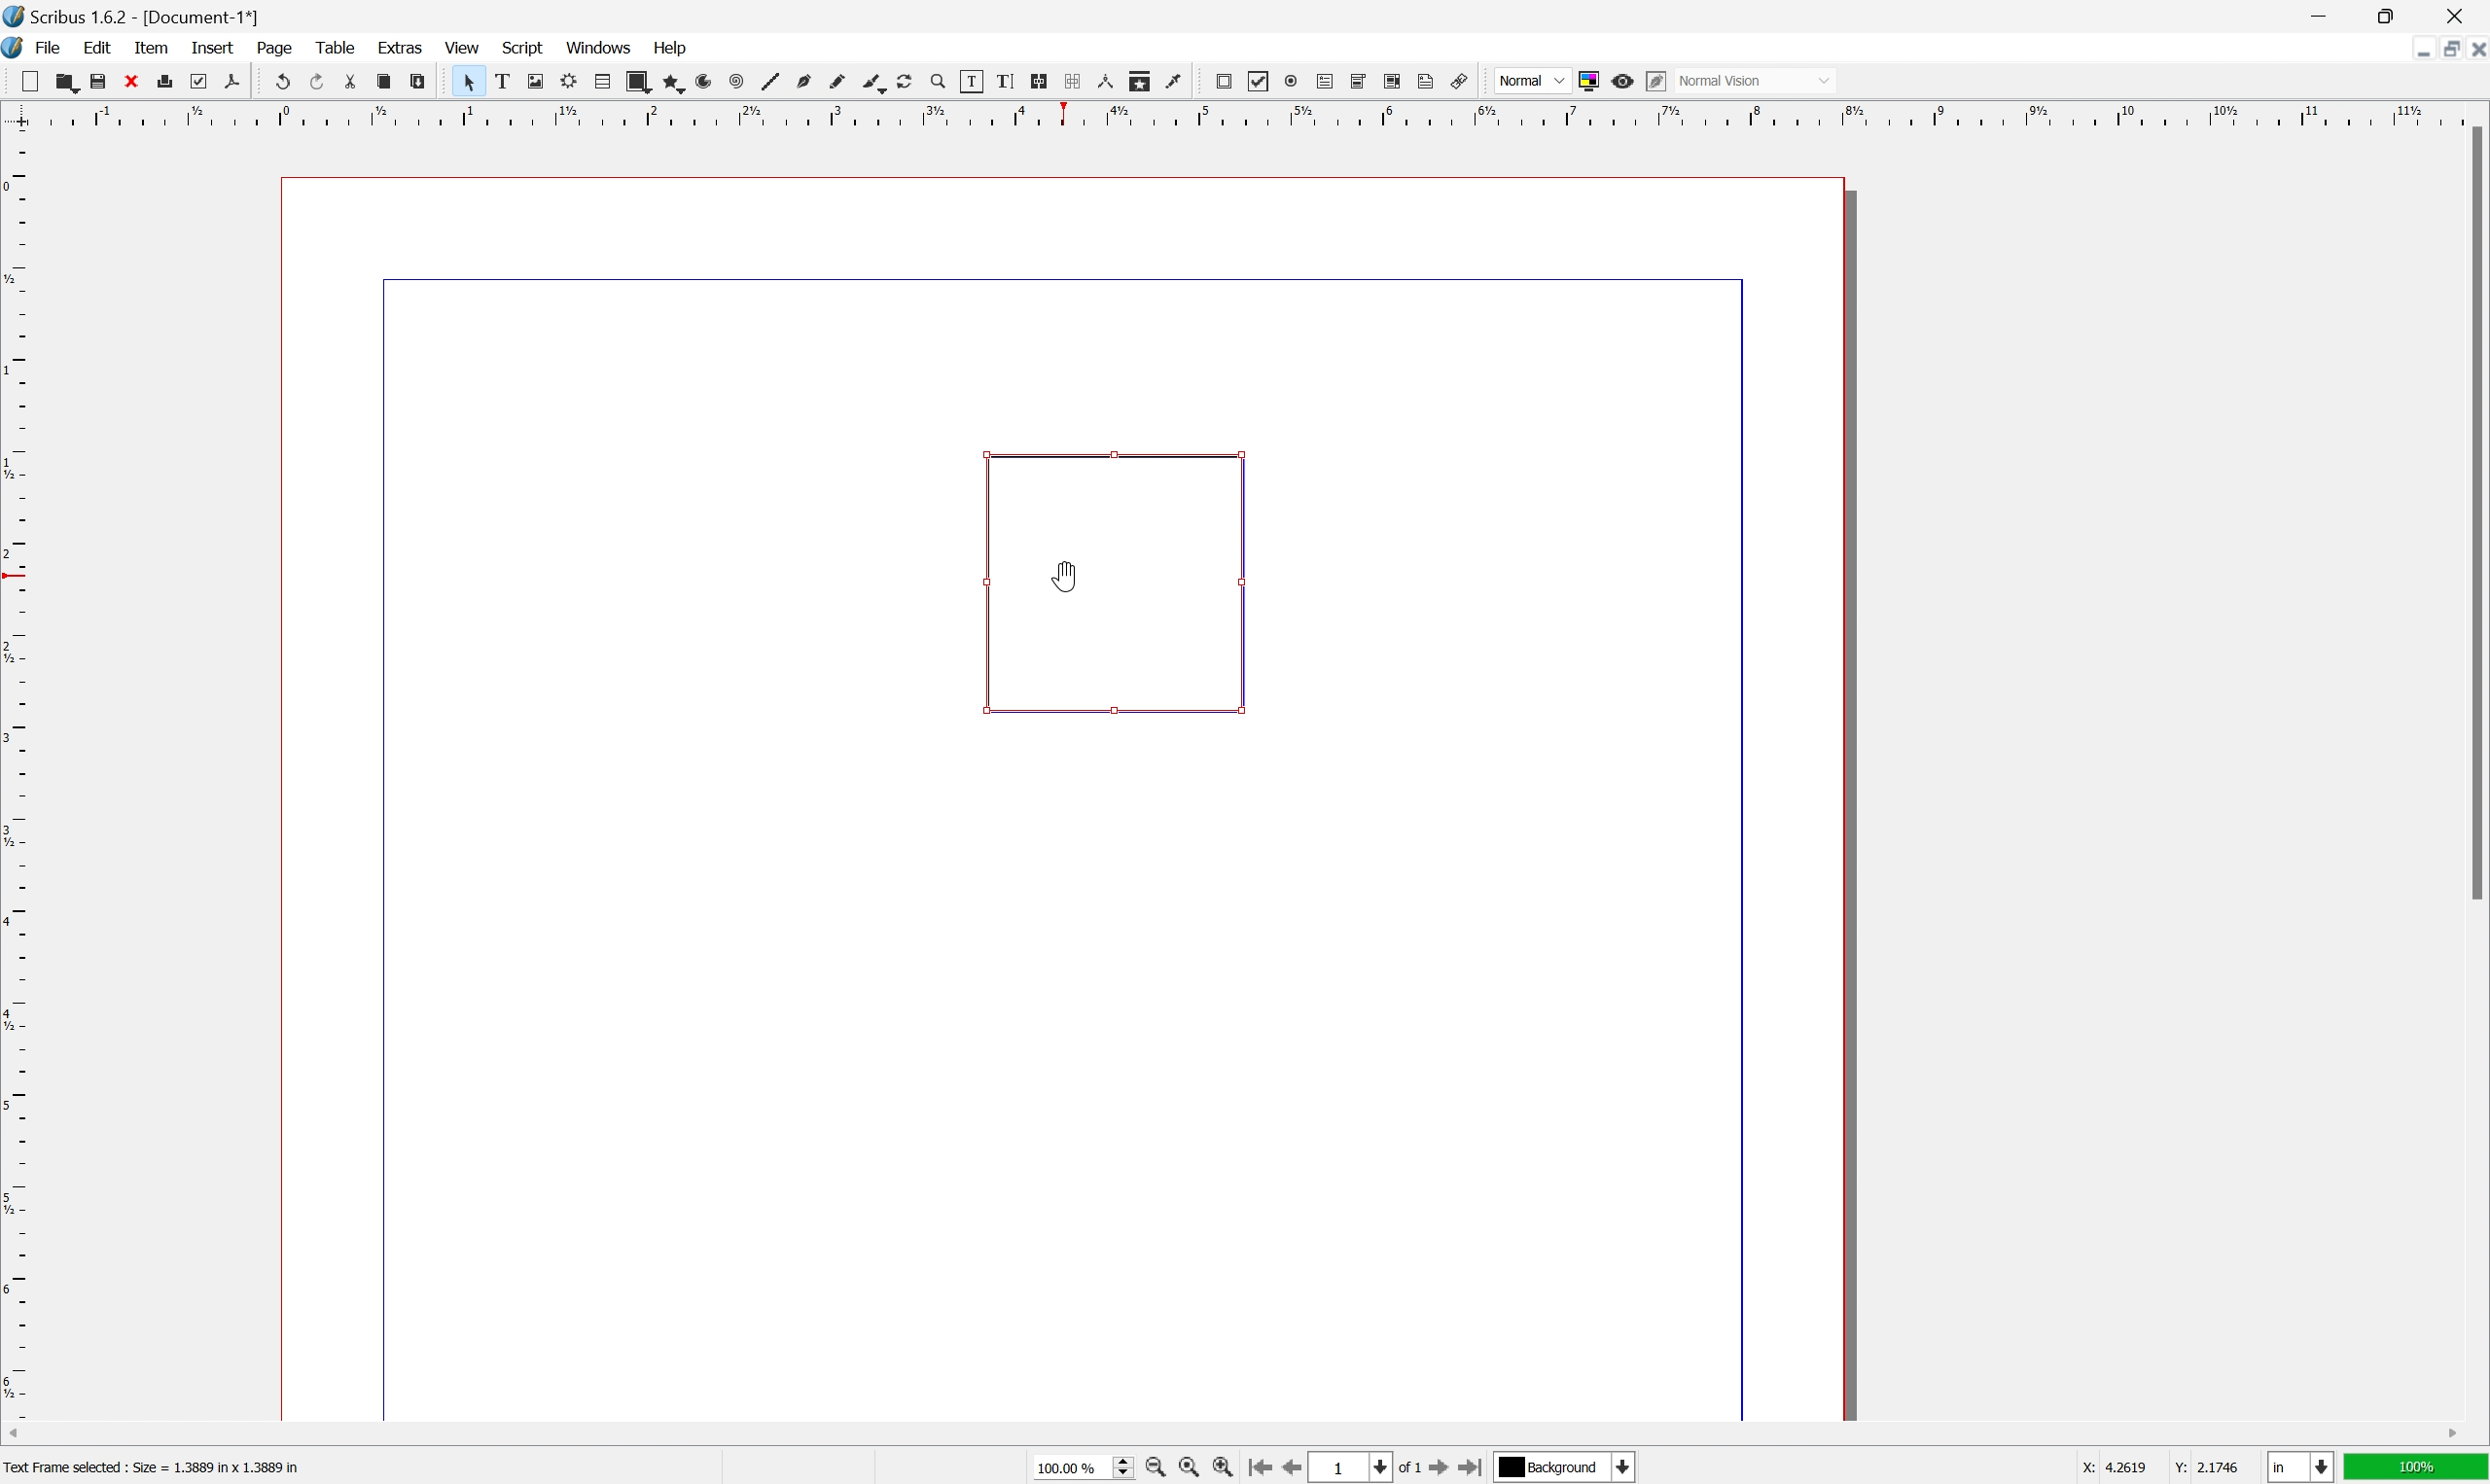  I want to click on calligraphy line, so click(873, 81).